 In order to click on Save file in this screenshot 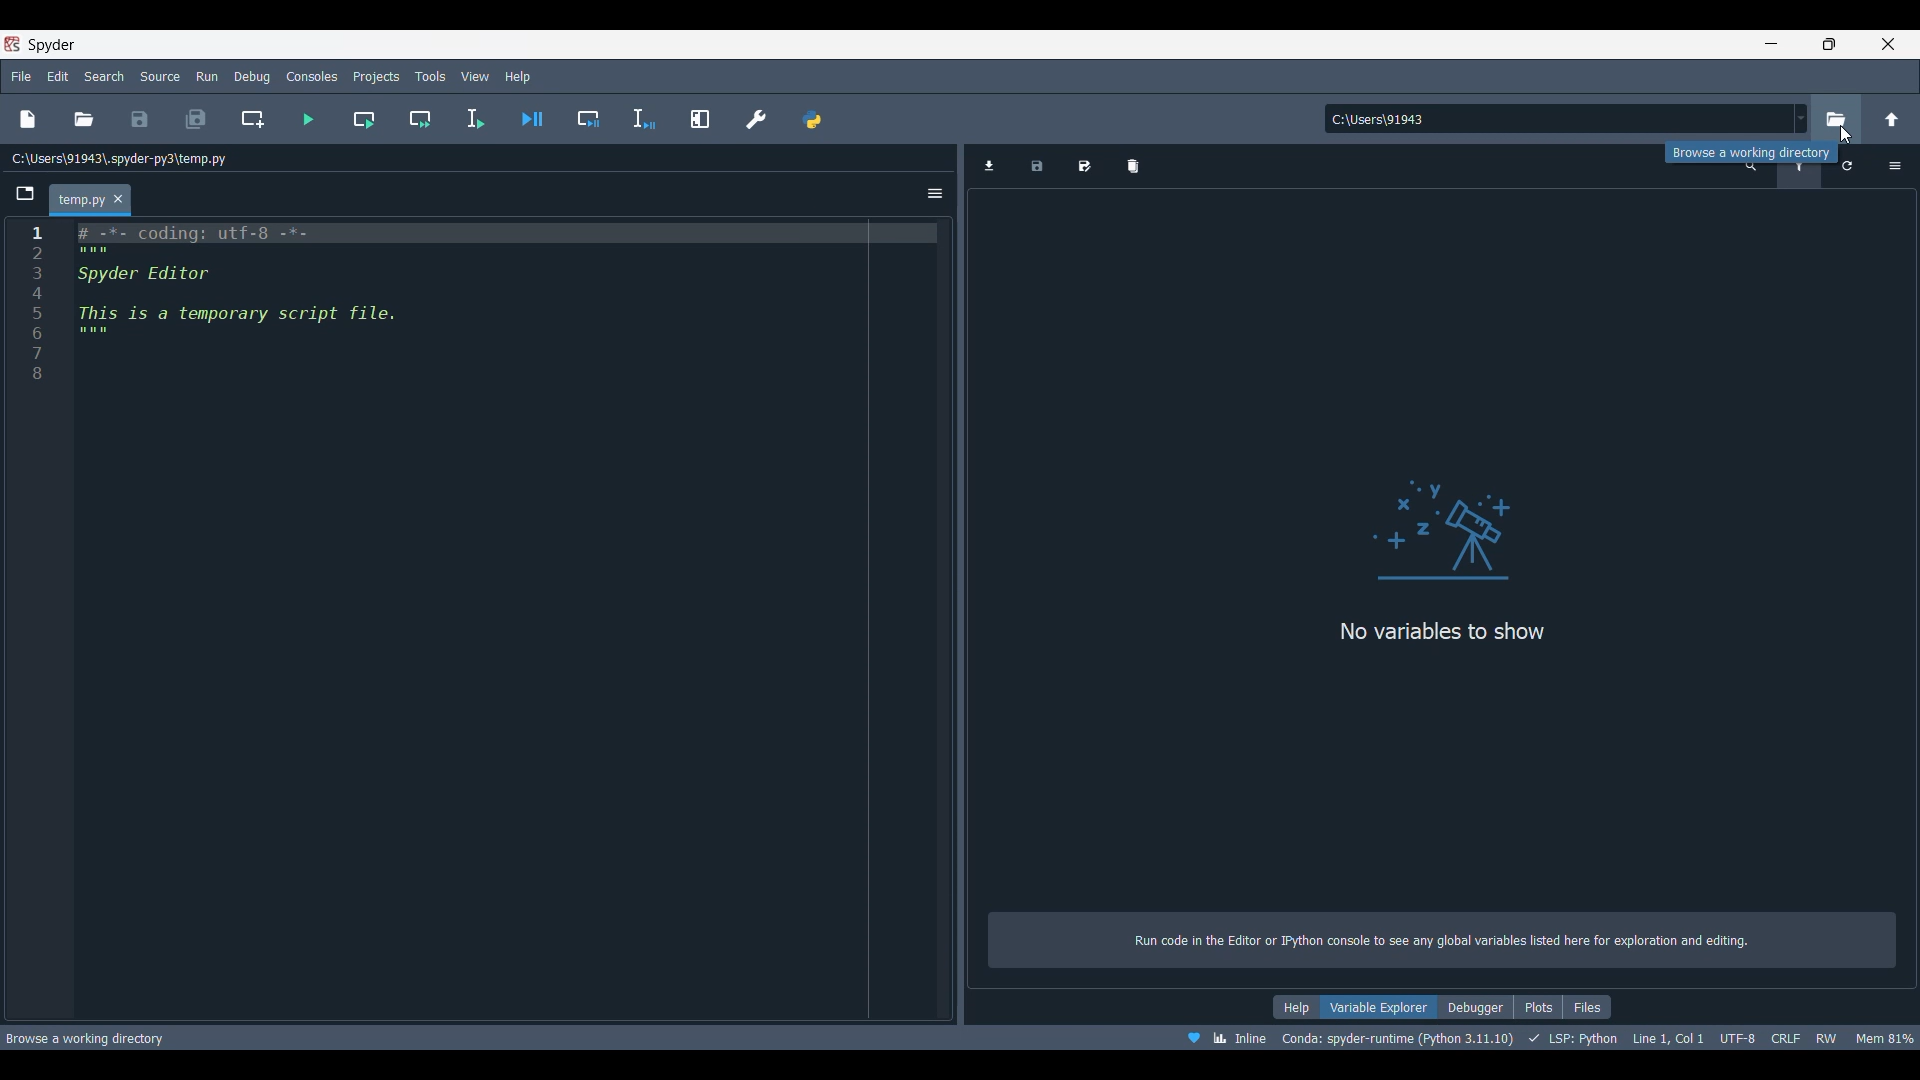, I will do `click(140, 119)`.